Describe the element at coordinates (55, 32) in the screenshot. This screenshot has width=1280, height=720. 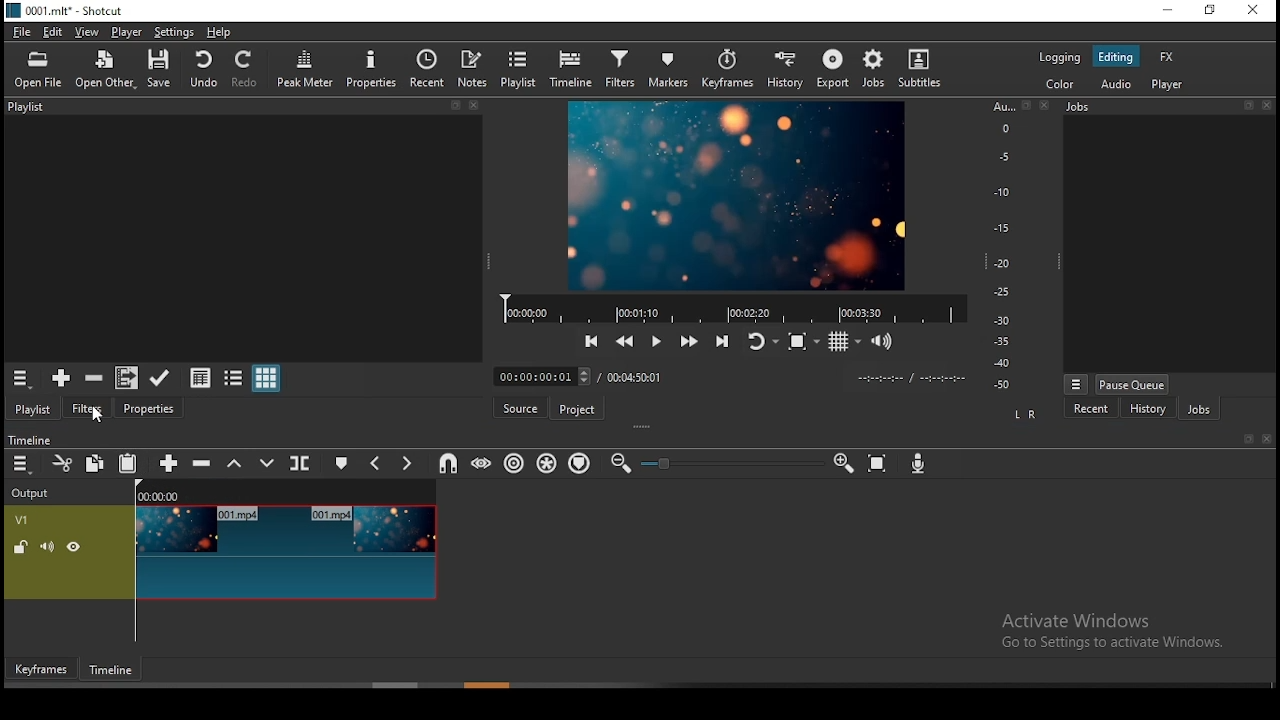
I see `edit` at that location.